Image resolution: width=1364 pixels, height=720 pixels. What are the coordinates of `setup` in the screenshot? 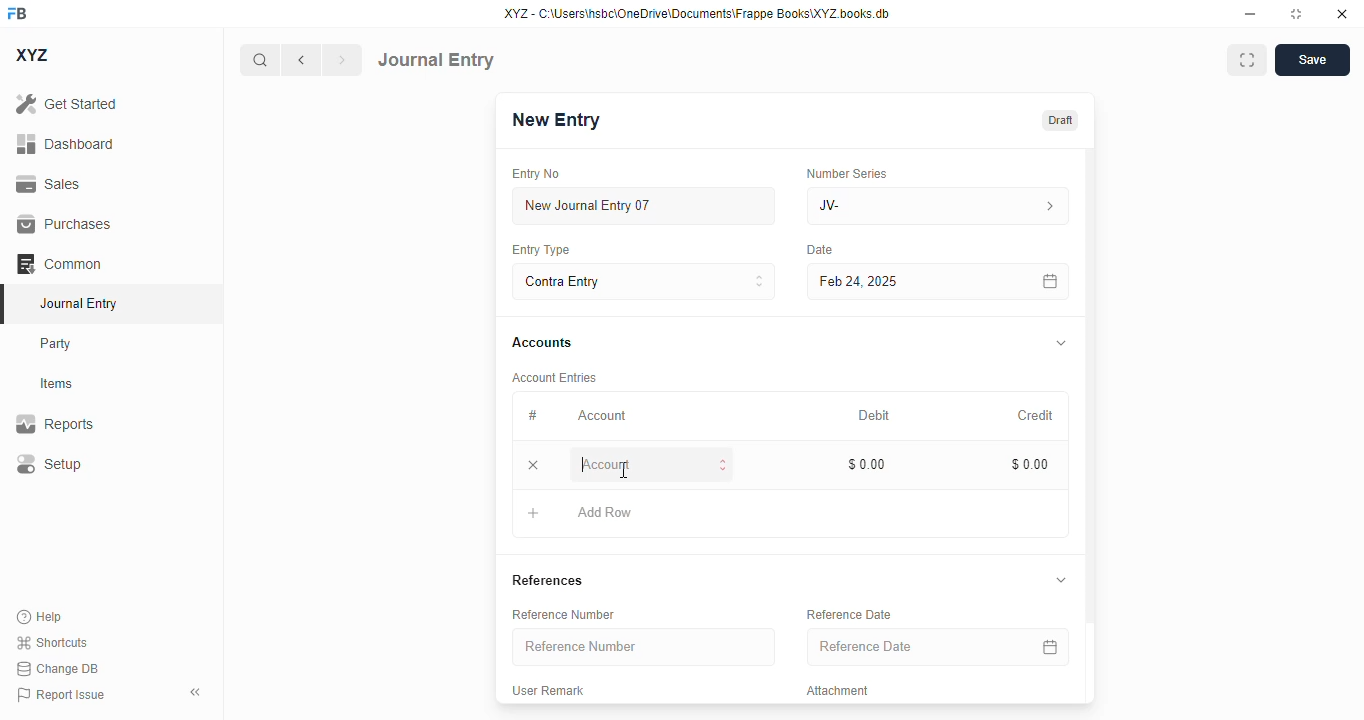 It's located at (49, 463).